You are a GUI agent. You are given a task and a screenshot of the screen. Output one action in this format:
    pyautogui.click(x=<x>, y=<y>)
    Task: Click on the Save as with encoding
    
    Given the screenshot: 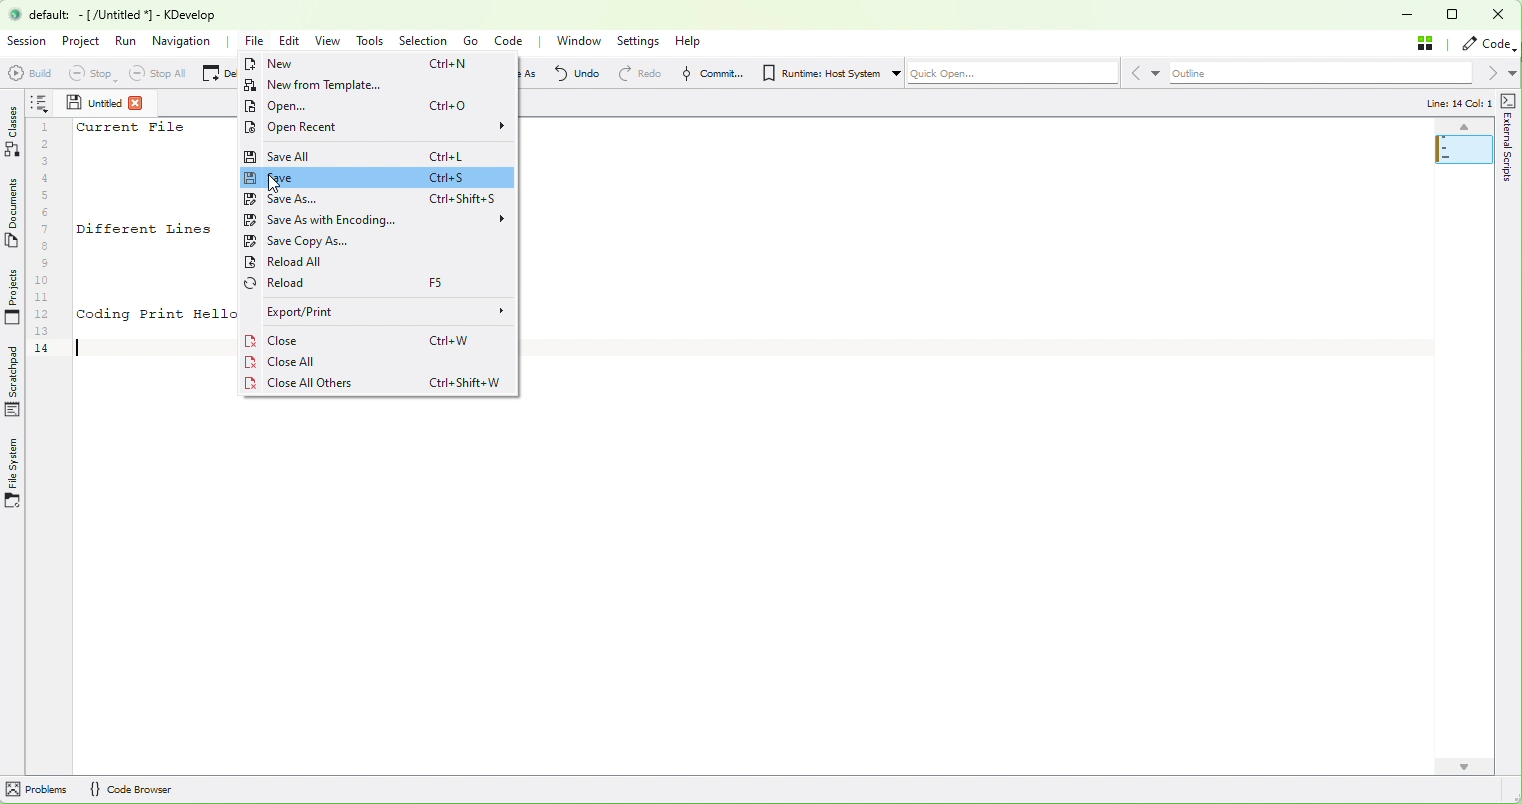 What is the action you would take?
    pyautogui.click(x=383, y=221)
    